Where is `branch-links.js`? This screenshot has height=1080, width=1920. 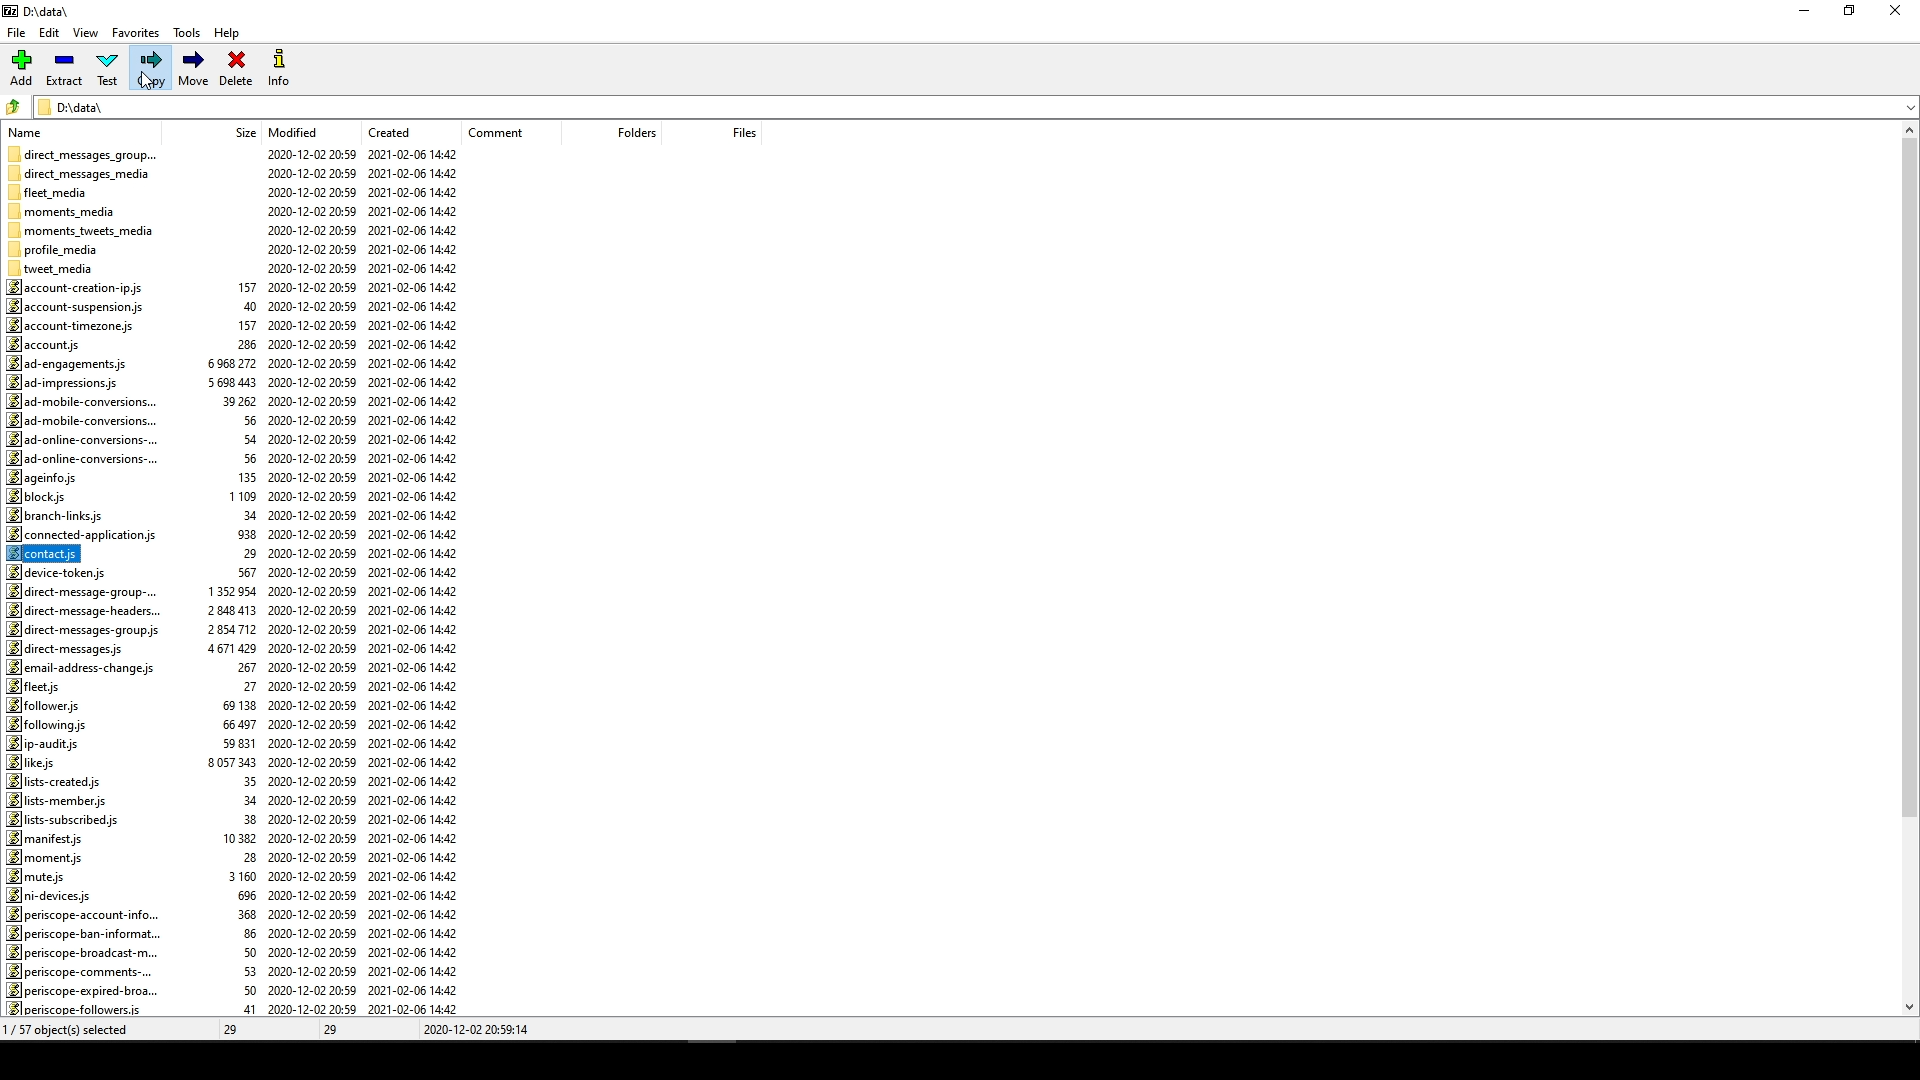
branch-links.js is located at coordinates (59, 515).